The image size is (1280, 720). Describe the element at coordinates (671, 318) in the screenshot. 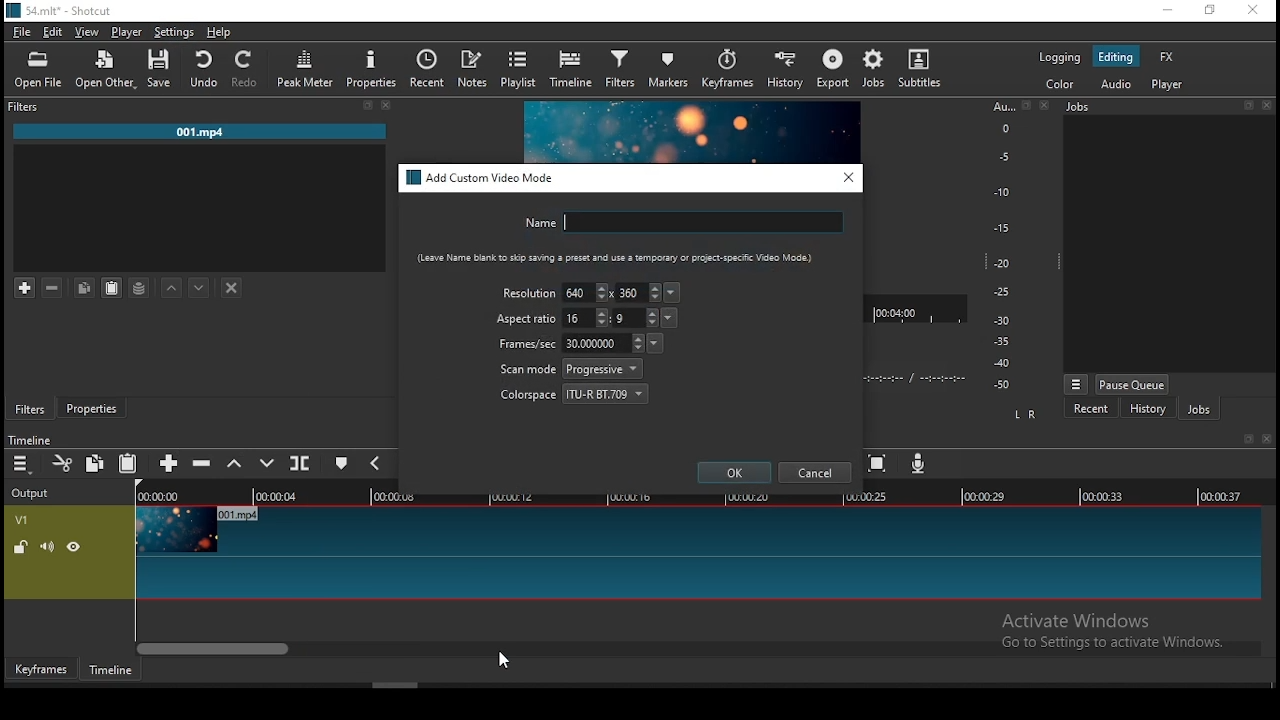

I see `aspect ration presets` at that location.